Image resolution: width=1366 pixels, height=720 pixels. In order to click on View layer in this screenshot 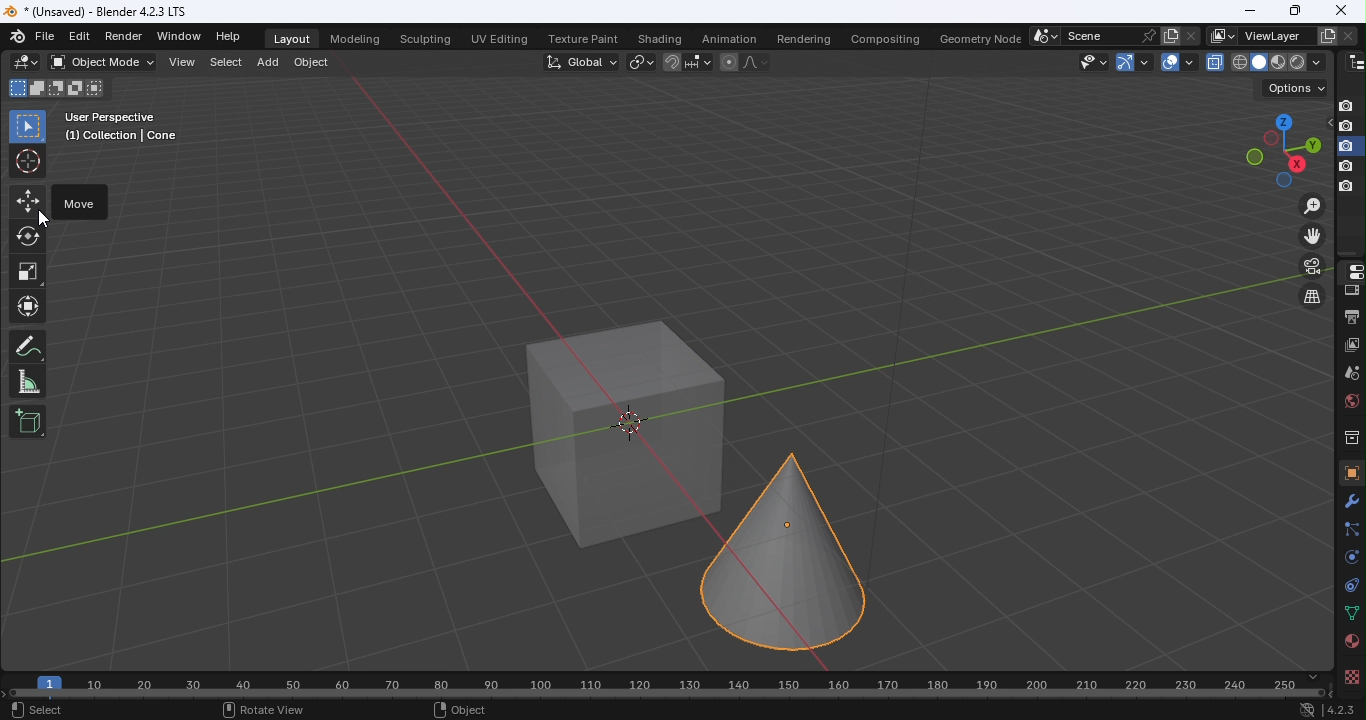, I will do `click(1353, 344)`.